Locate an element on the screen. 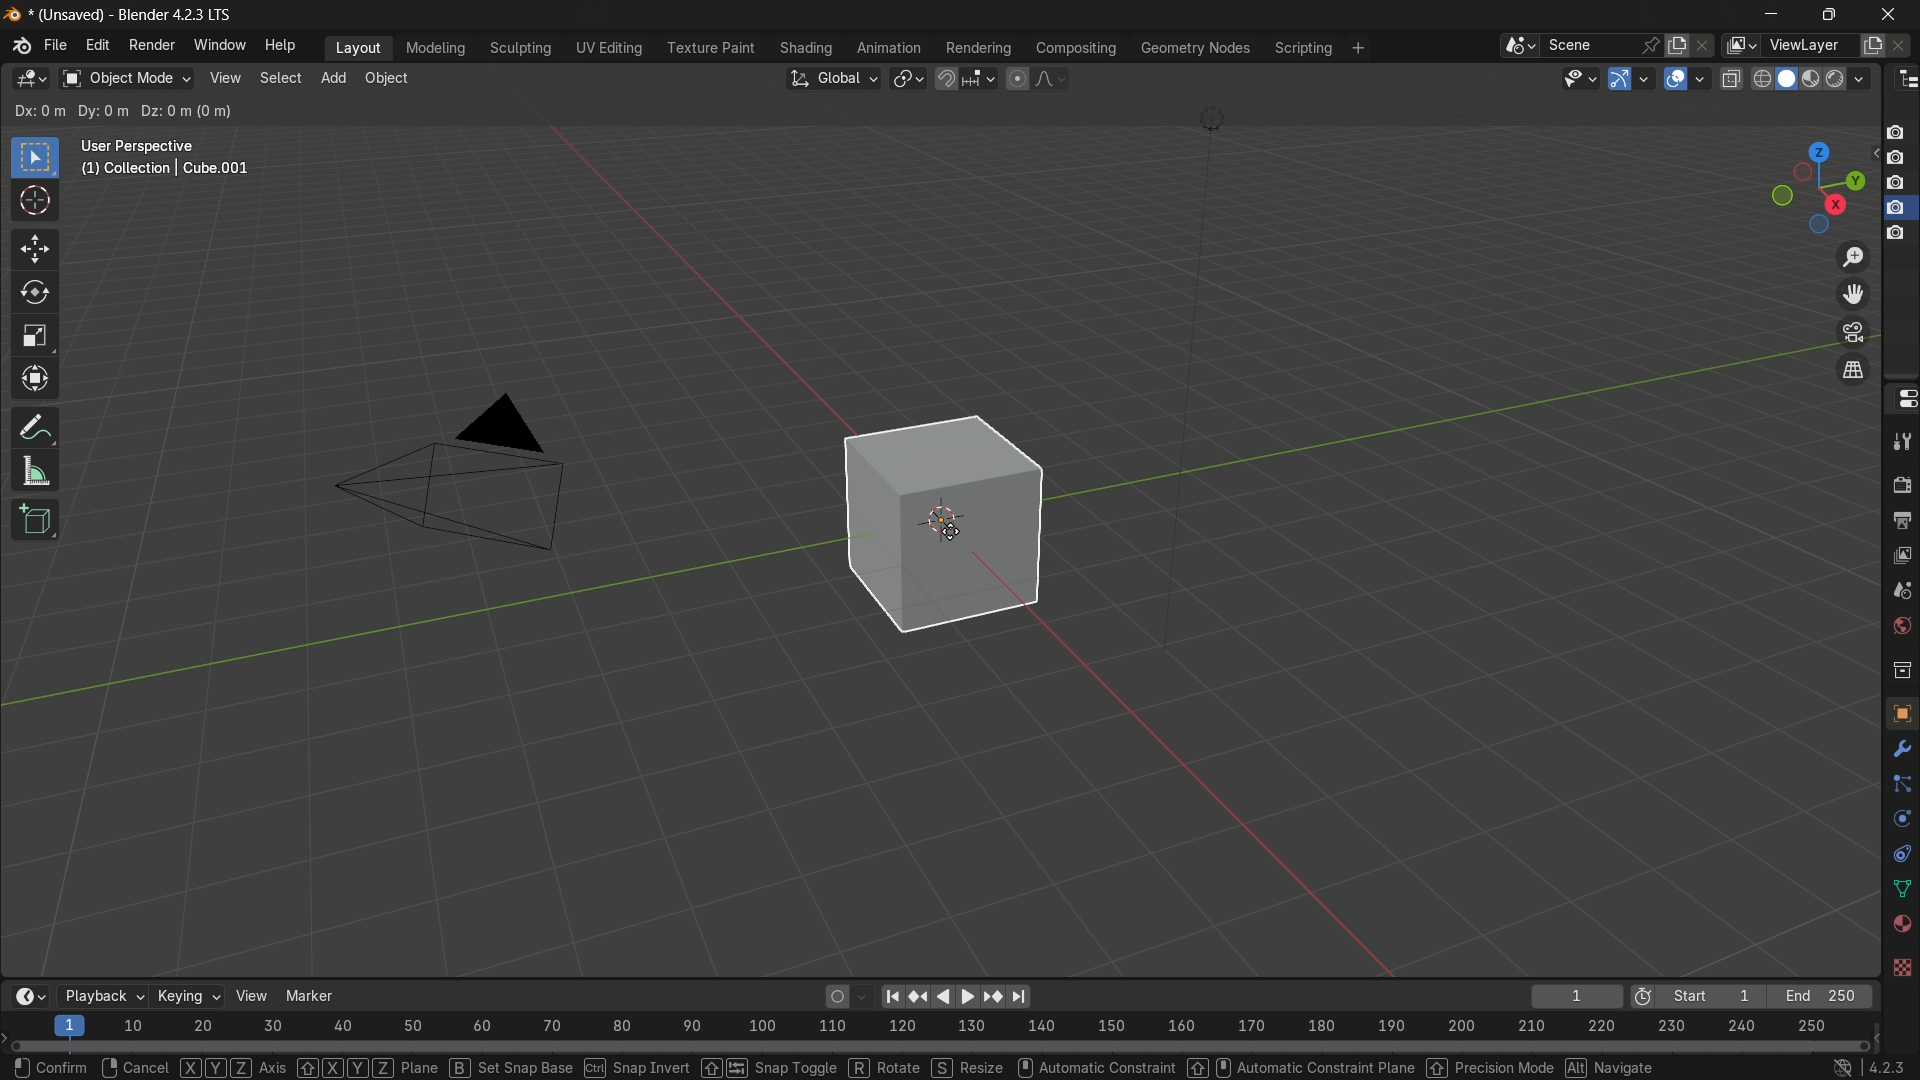 This screenshot has width=1920, height=1080. remove view layer is located at coordinates (1906, 44).